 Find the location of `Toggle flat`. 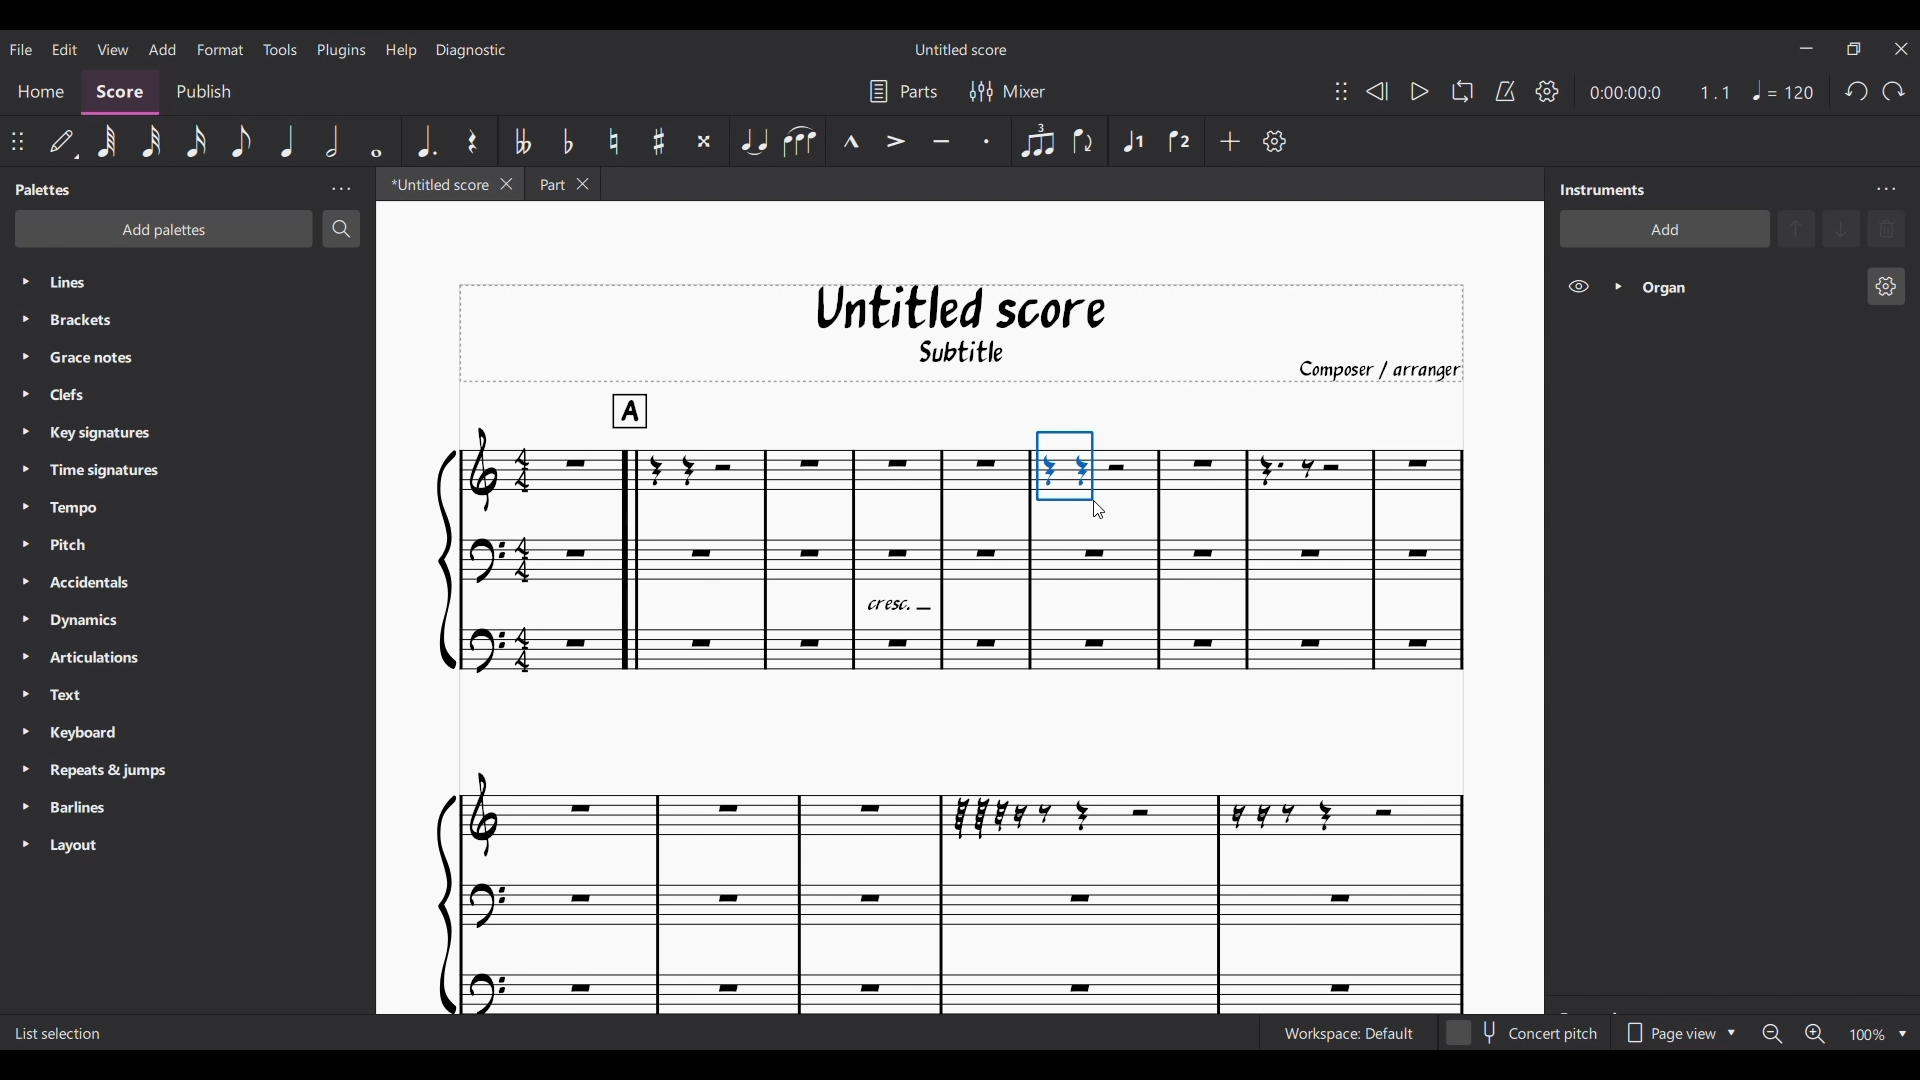

Toggle flat is located at coordinates (567, 141).